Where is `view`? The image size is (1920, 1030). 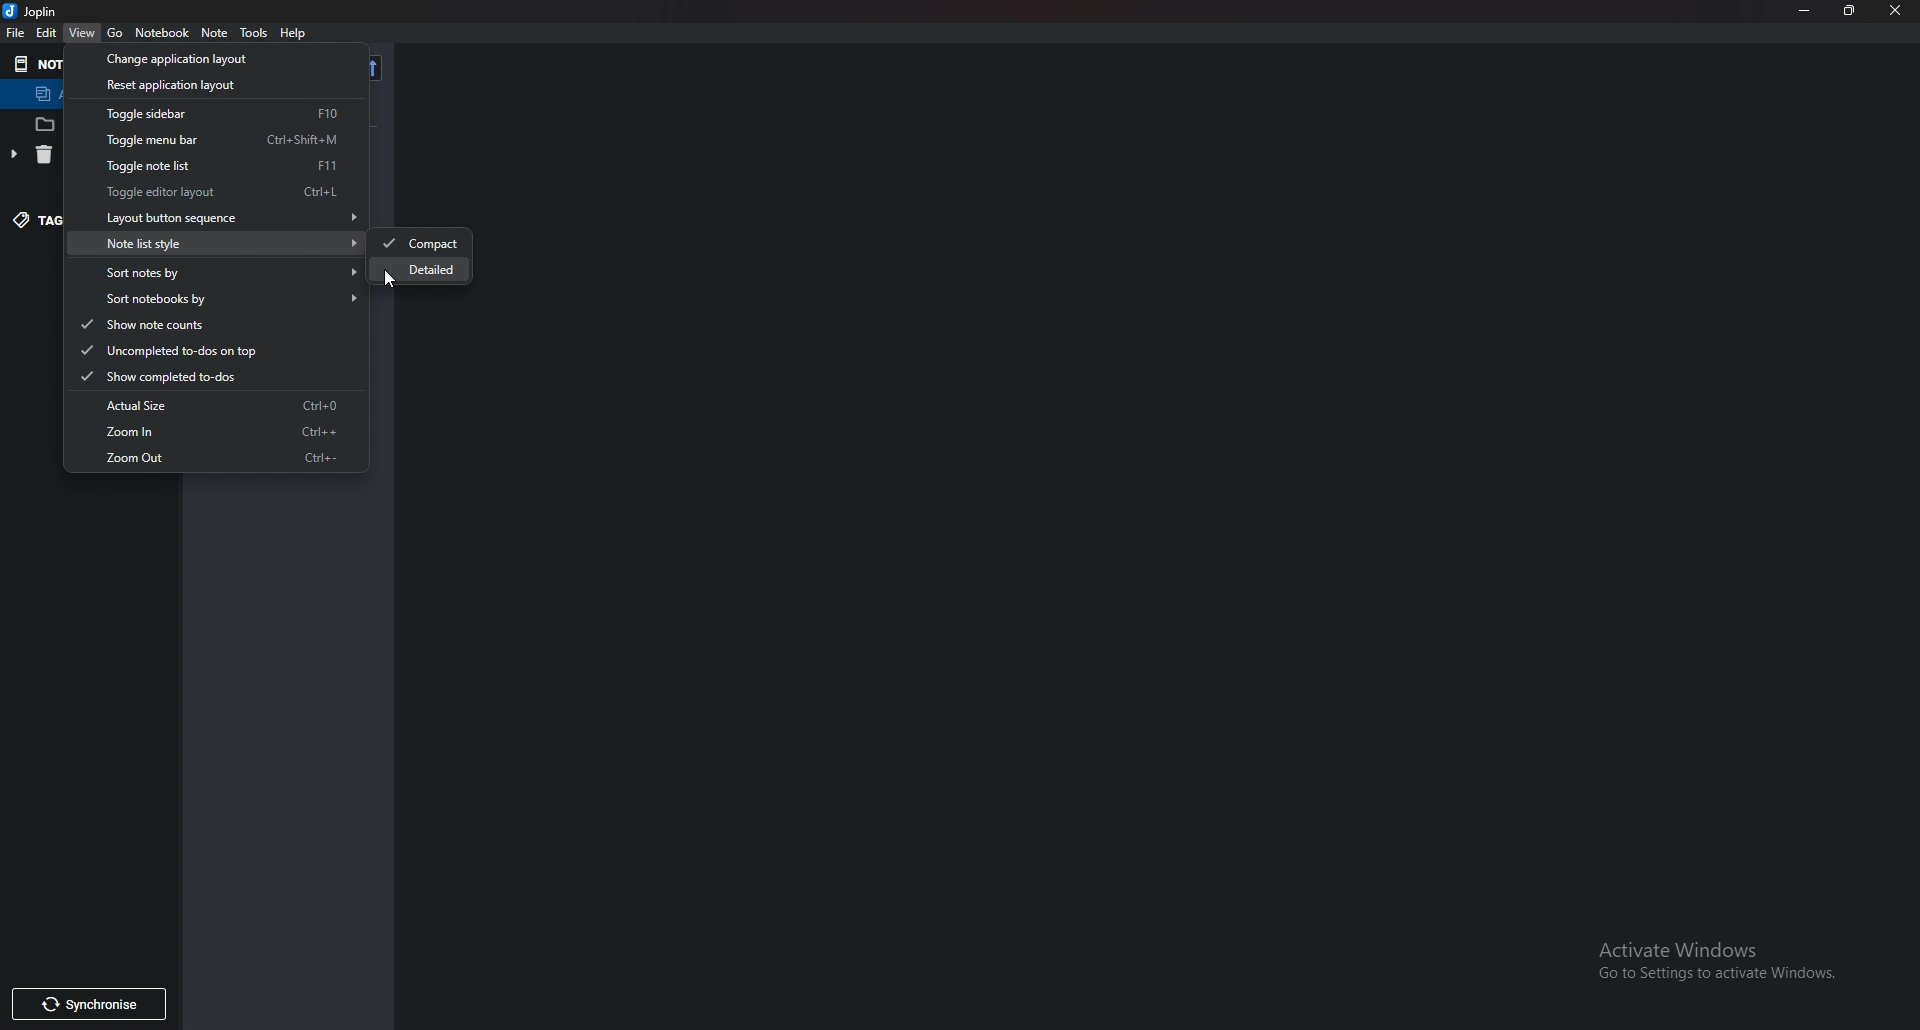
view is located at coordinates (82, 34).